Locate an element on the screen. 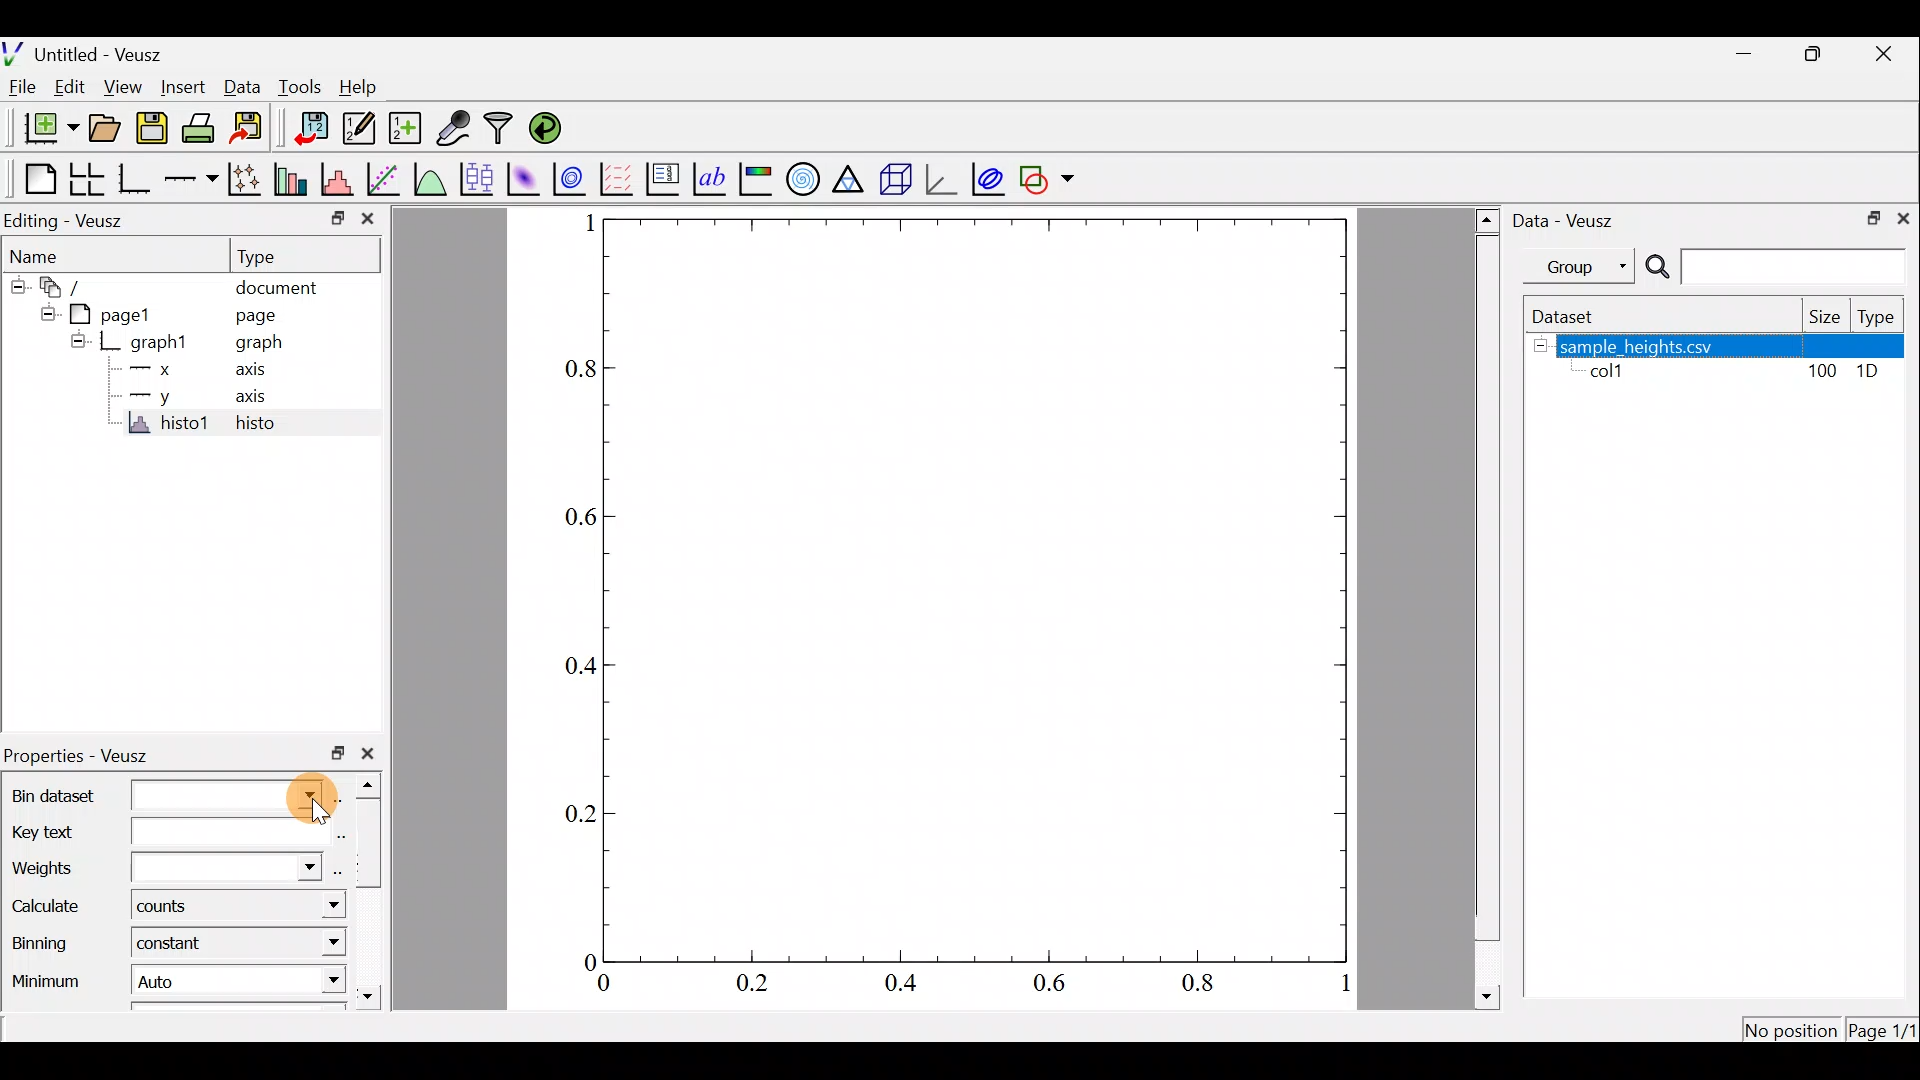 The width and height of the screenshot is (1920, 1080). constant is located at coordinates (182, 948).